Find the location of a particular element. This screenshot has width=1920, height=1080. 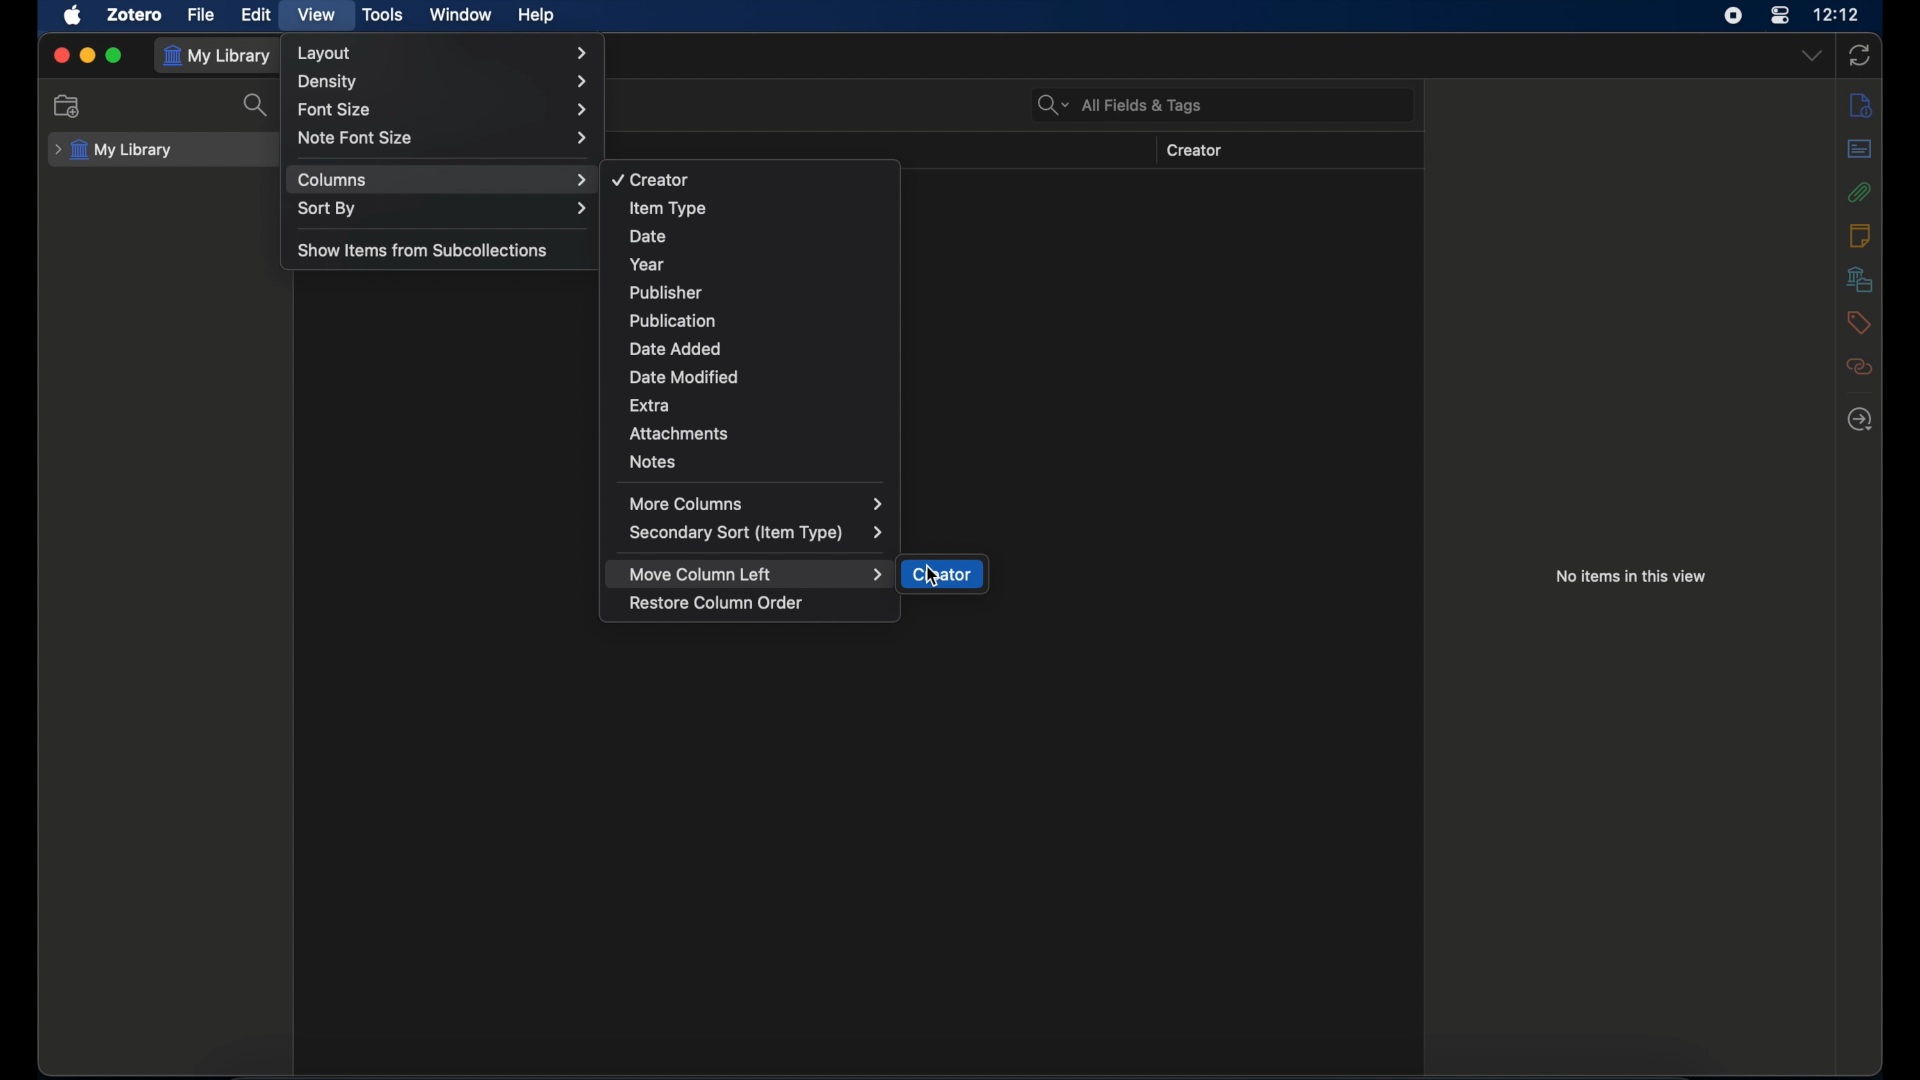

close is located at coordinates (61, 55).